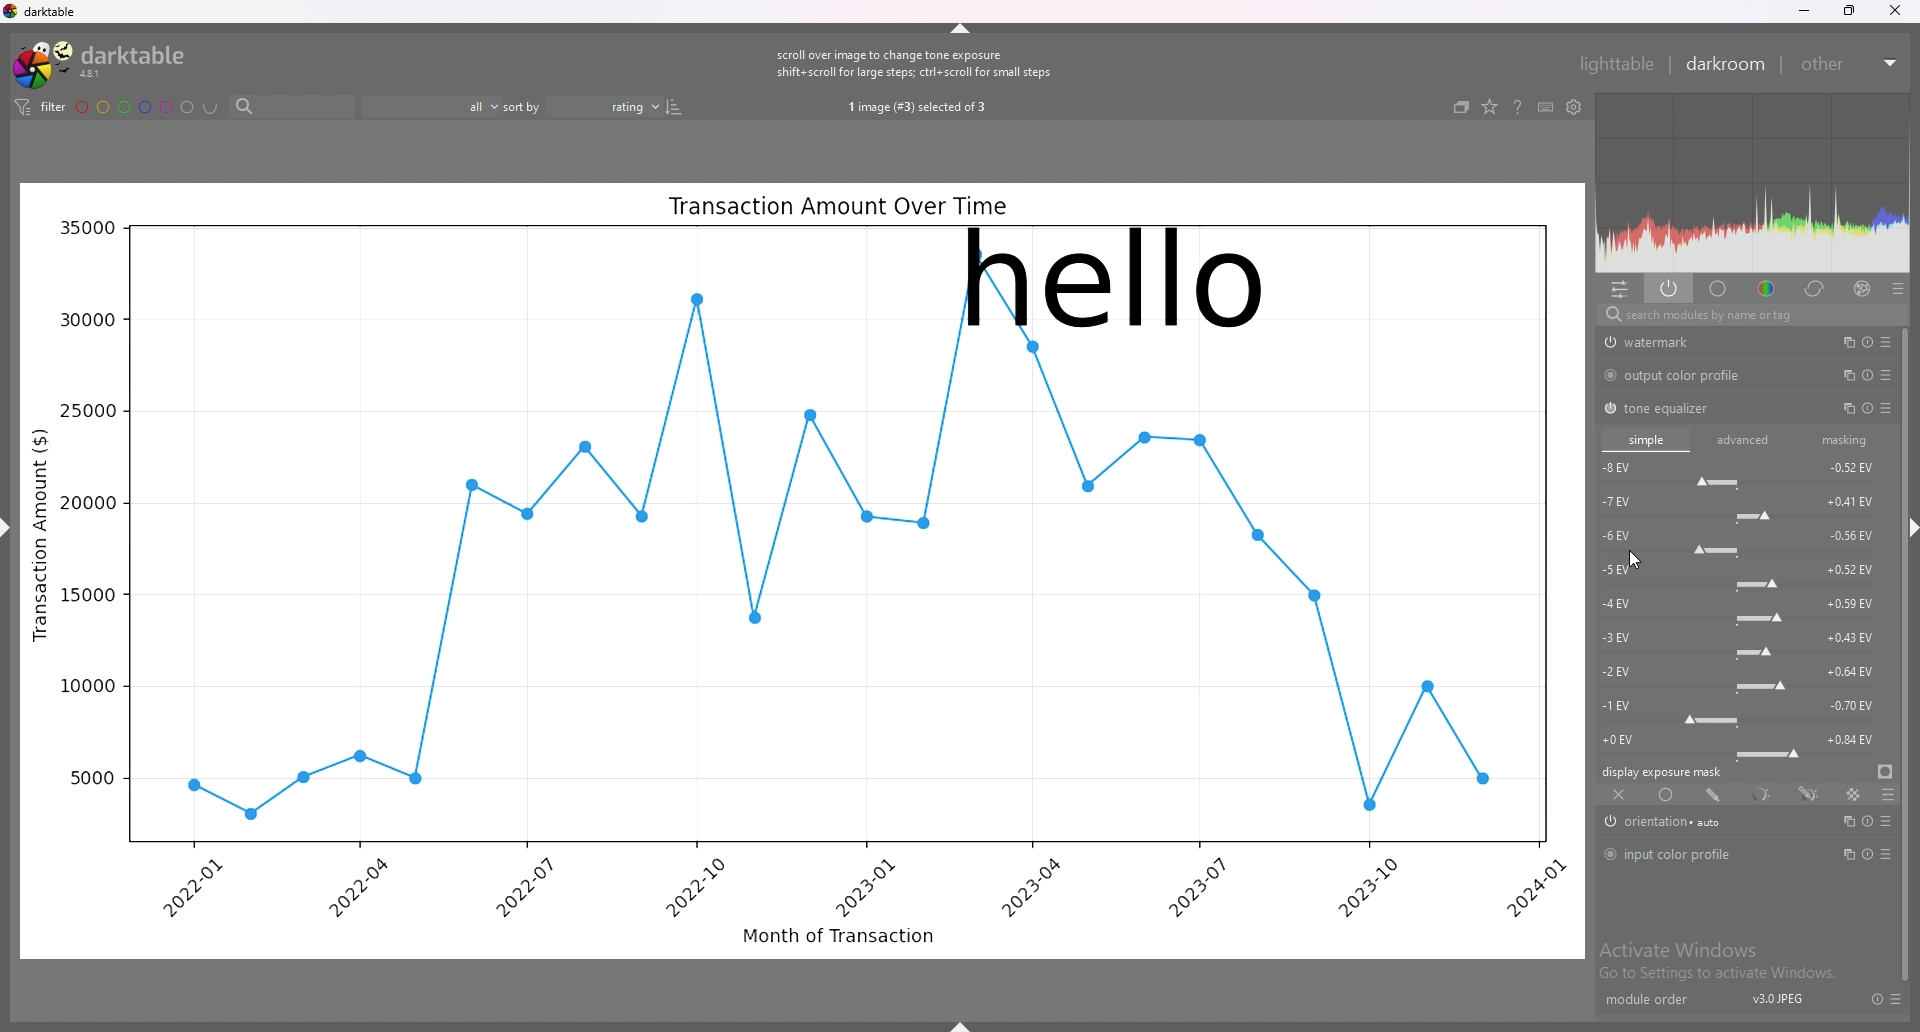 The height and width of the screenshot is (1032, 1920). Describe the element at coordinates (1617, 64) in the screenshot. I see `lighttable` at that location.